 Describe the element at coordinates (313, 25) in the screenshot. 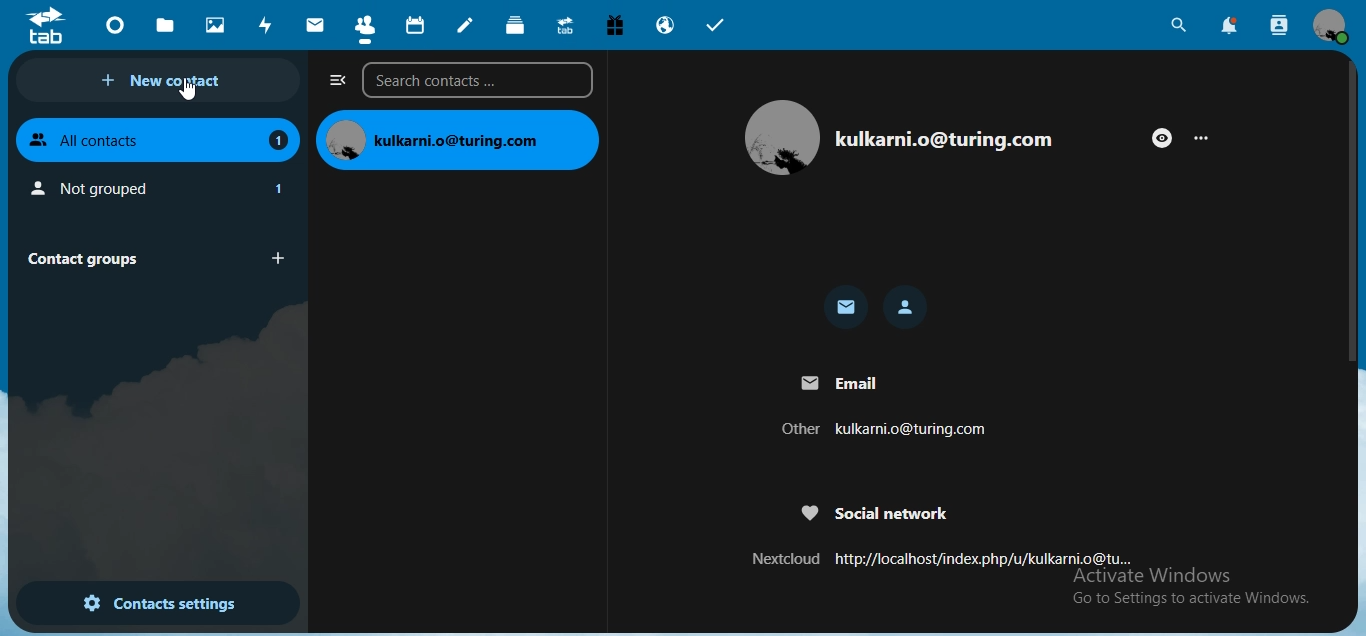

I see `mail` at that location.